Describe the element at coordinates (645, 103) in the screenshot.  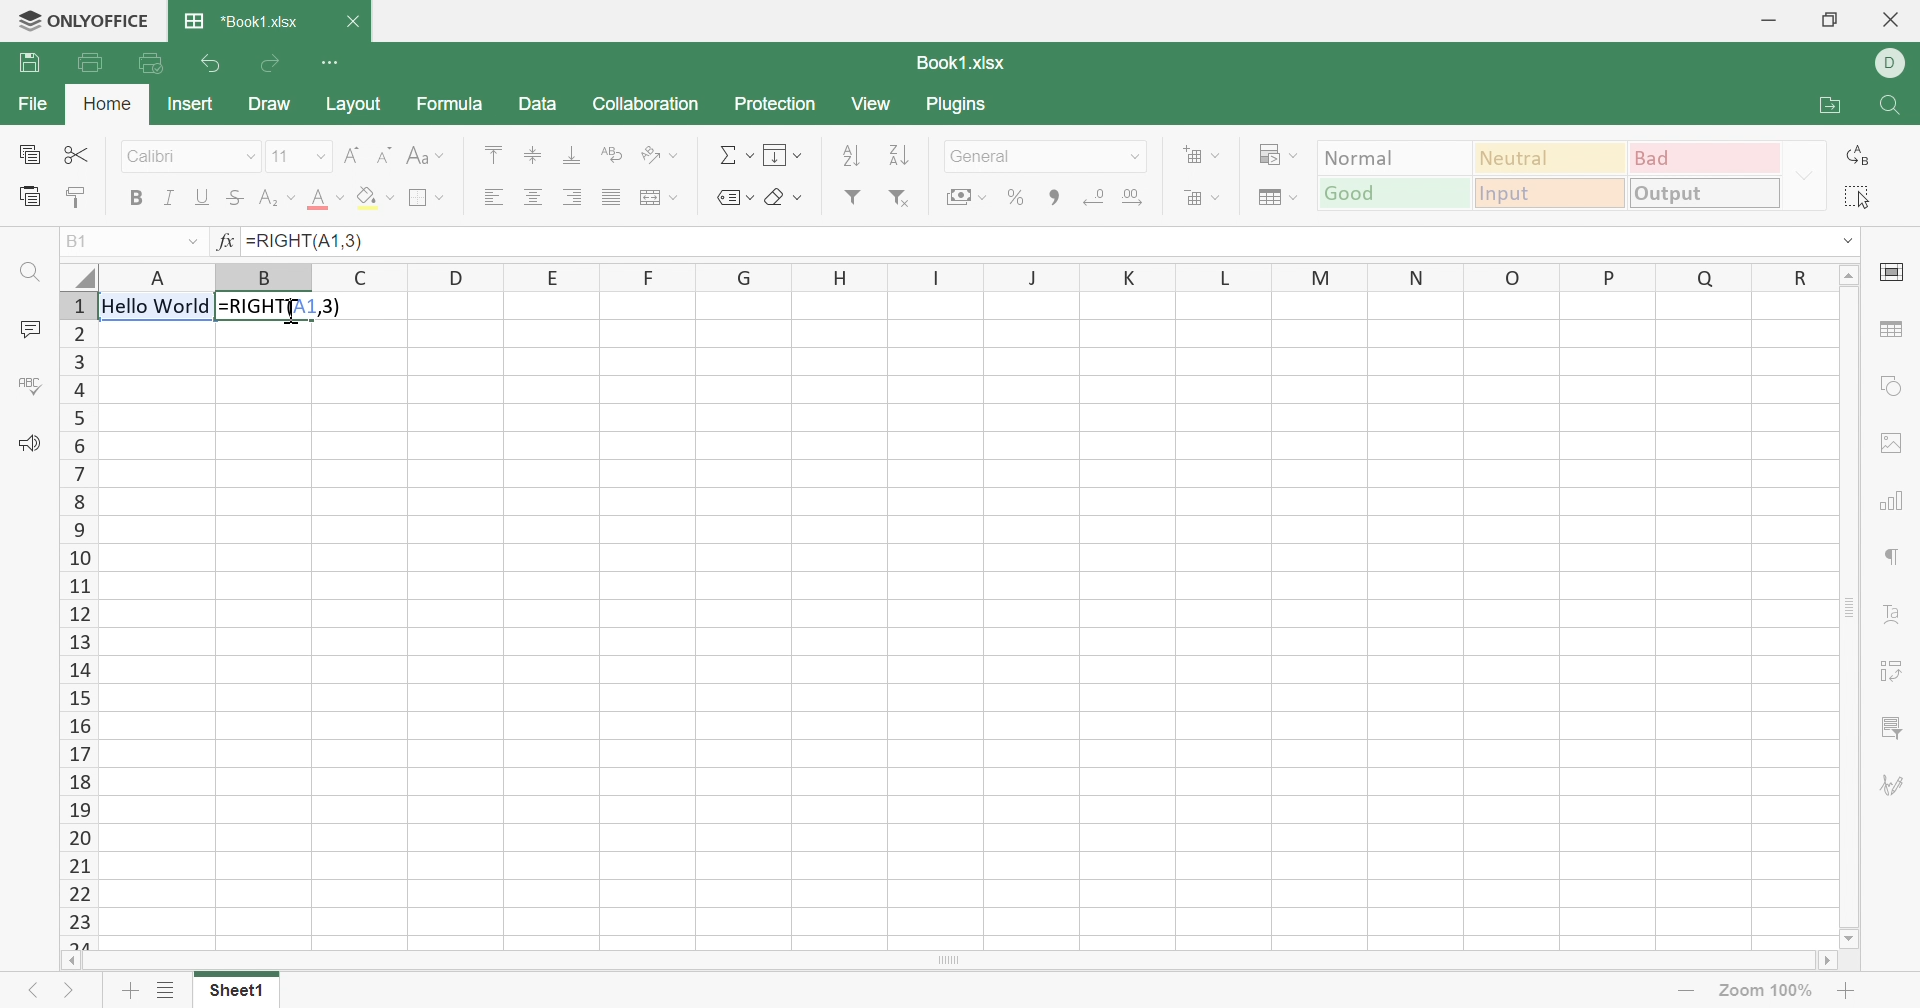
I see `Collaboration` at that location.